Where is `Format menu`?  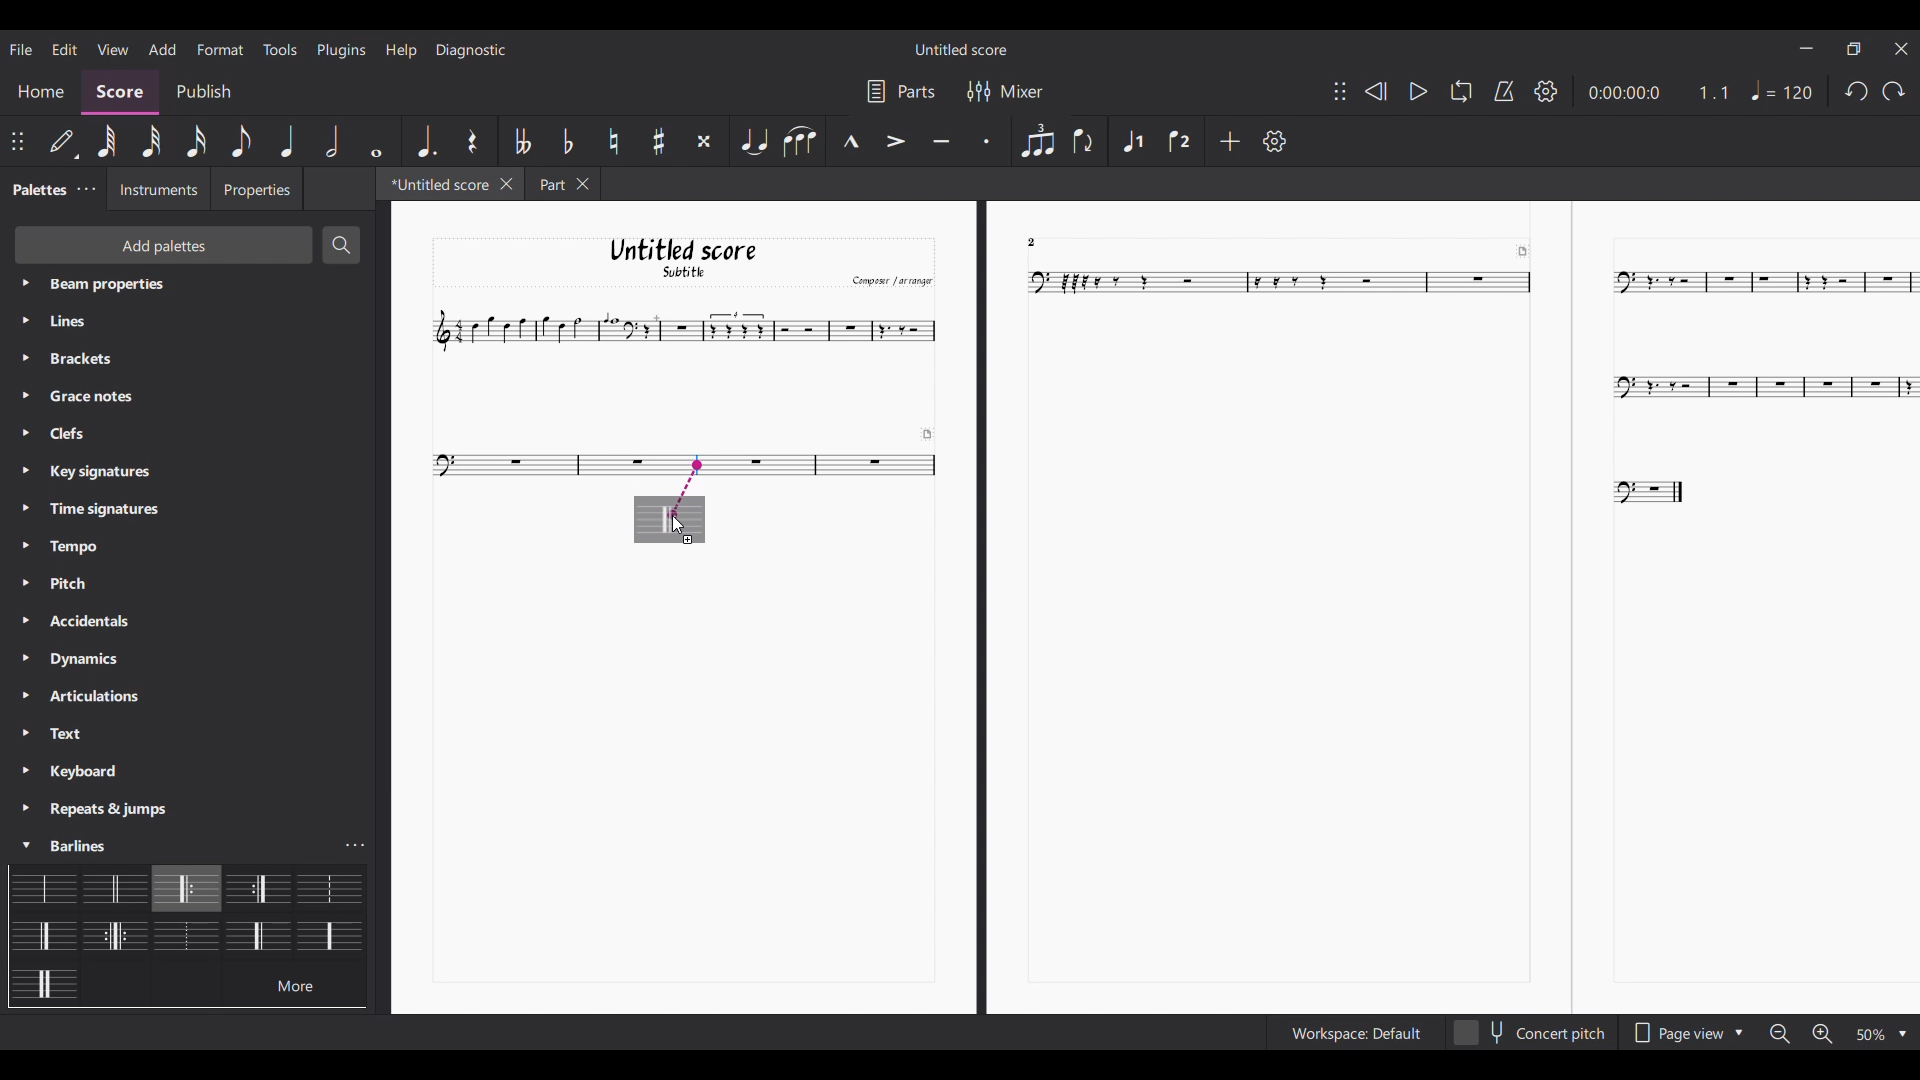
Format menu is located at coordinates (219, 49).